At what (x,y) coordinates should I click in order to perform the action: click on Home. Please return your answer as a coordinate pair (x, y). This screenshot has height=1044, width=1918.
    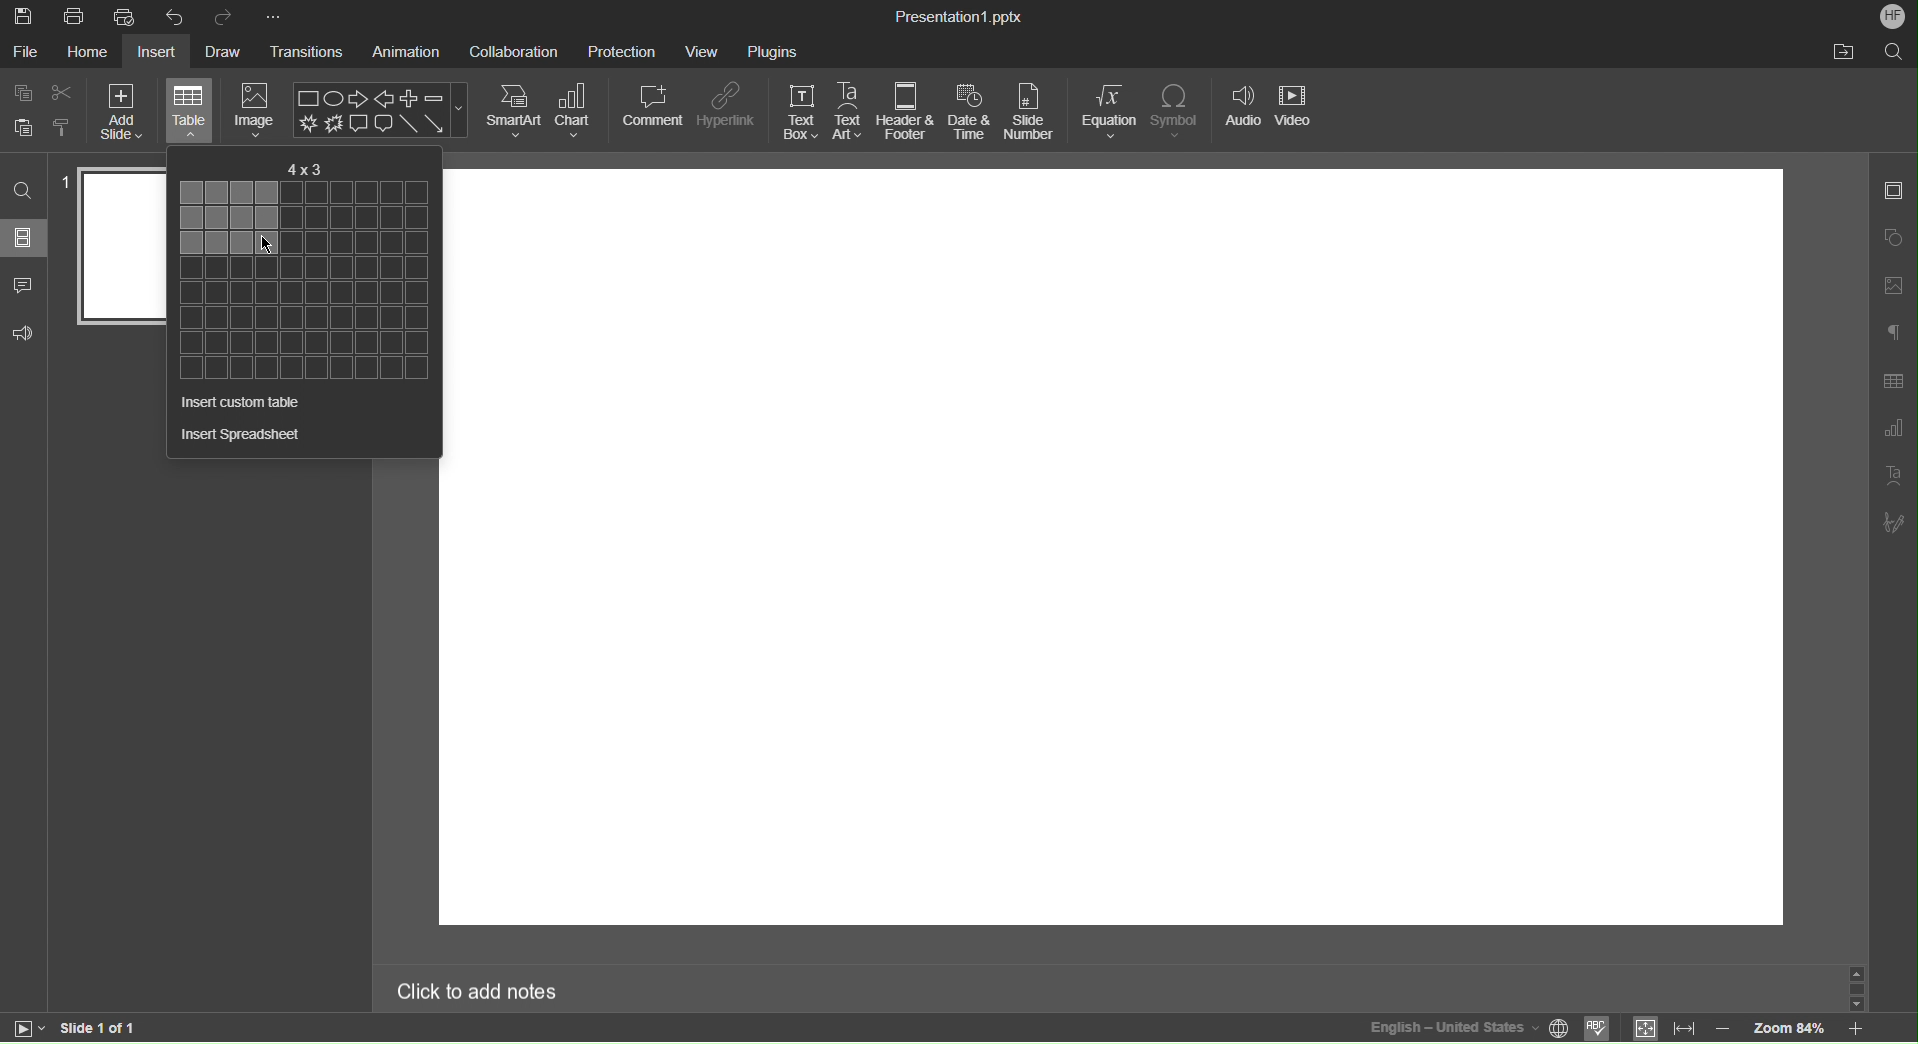
    Looking at the image, I should click on (91, 54).